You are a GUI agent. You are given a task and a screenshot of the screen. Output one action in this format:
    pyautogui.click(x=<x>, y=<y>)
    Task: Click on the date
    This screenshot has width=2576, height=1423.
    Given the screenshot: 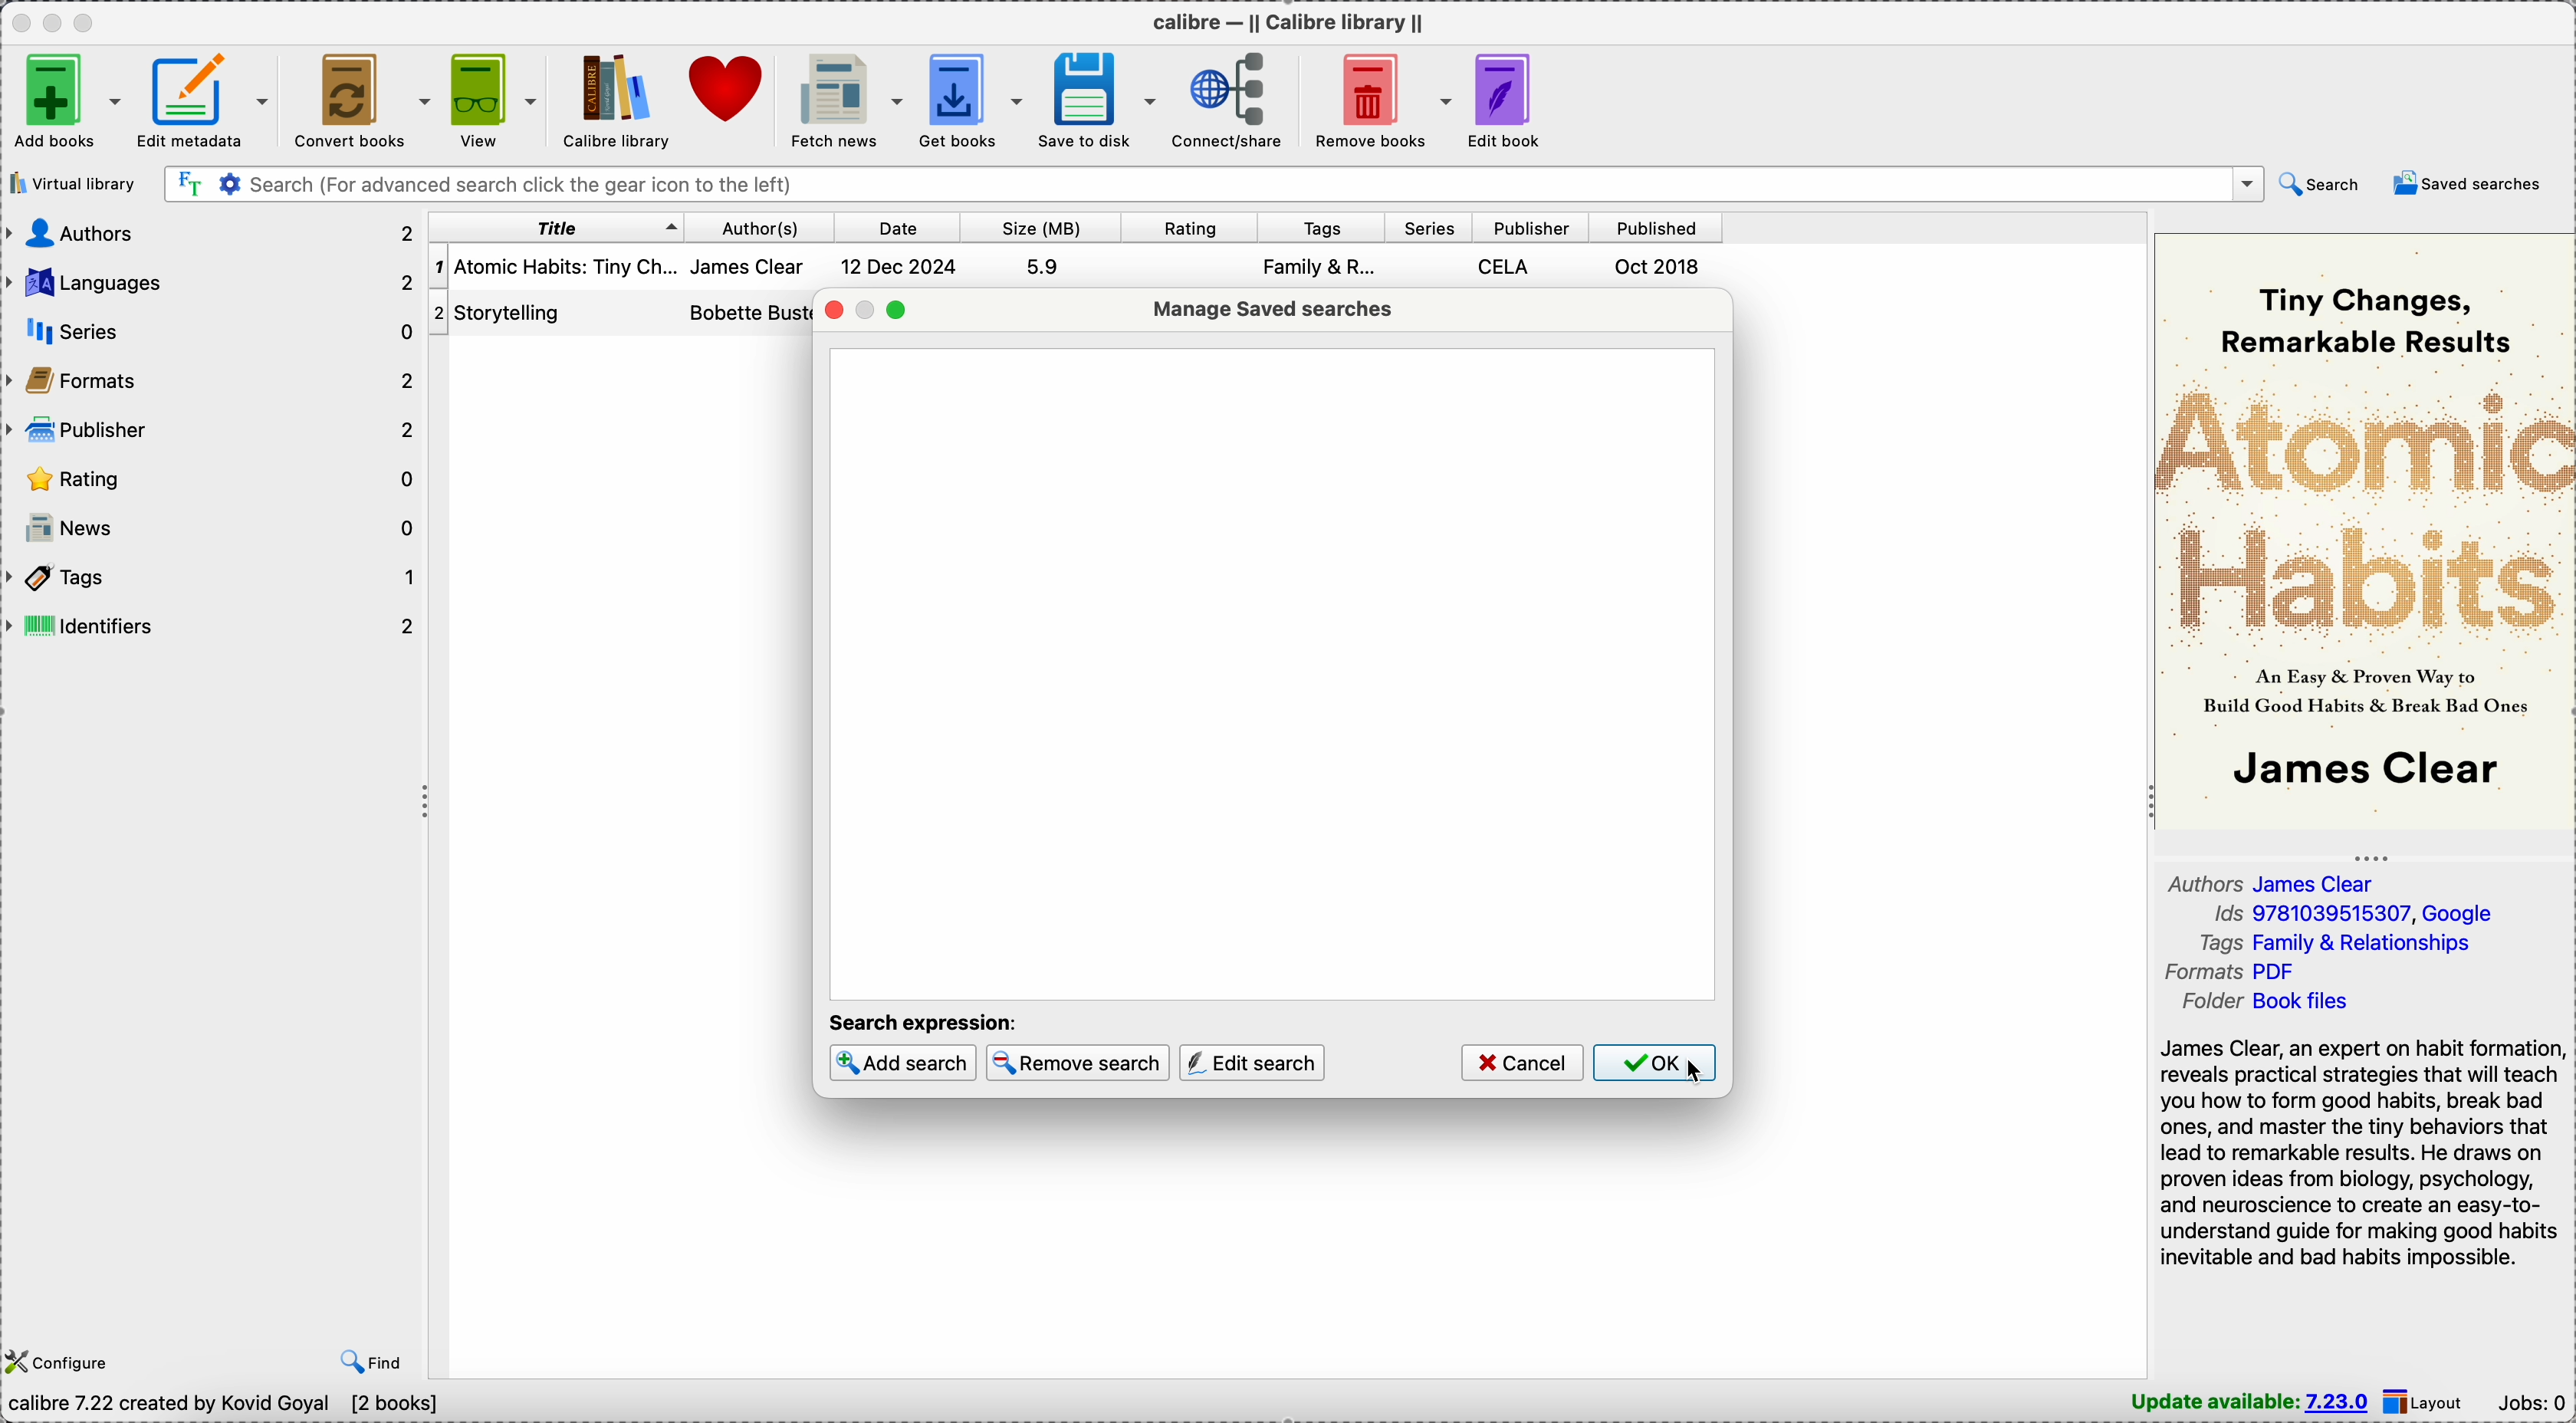 What is the action you would take?
    pyautogui.click(x=901, y=265)
    